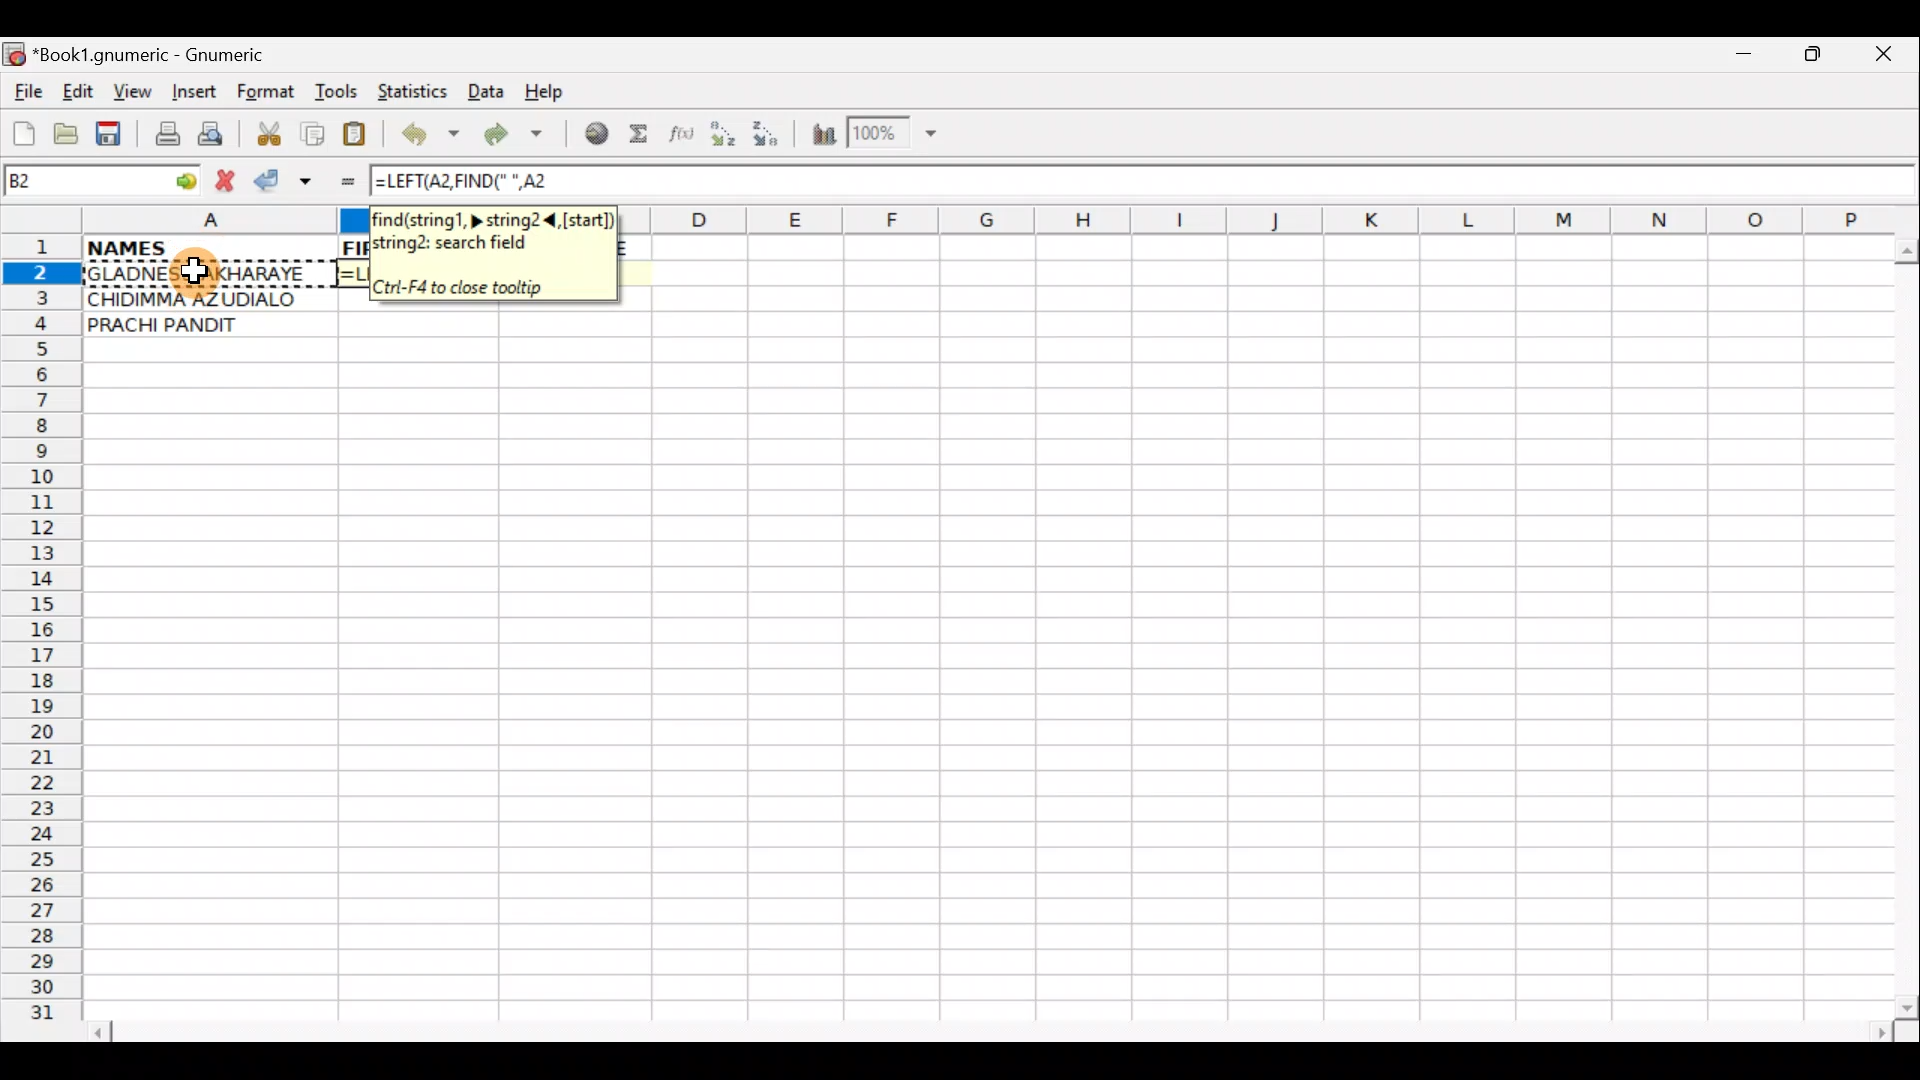  I want to click on Data, so click(485, 90).